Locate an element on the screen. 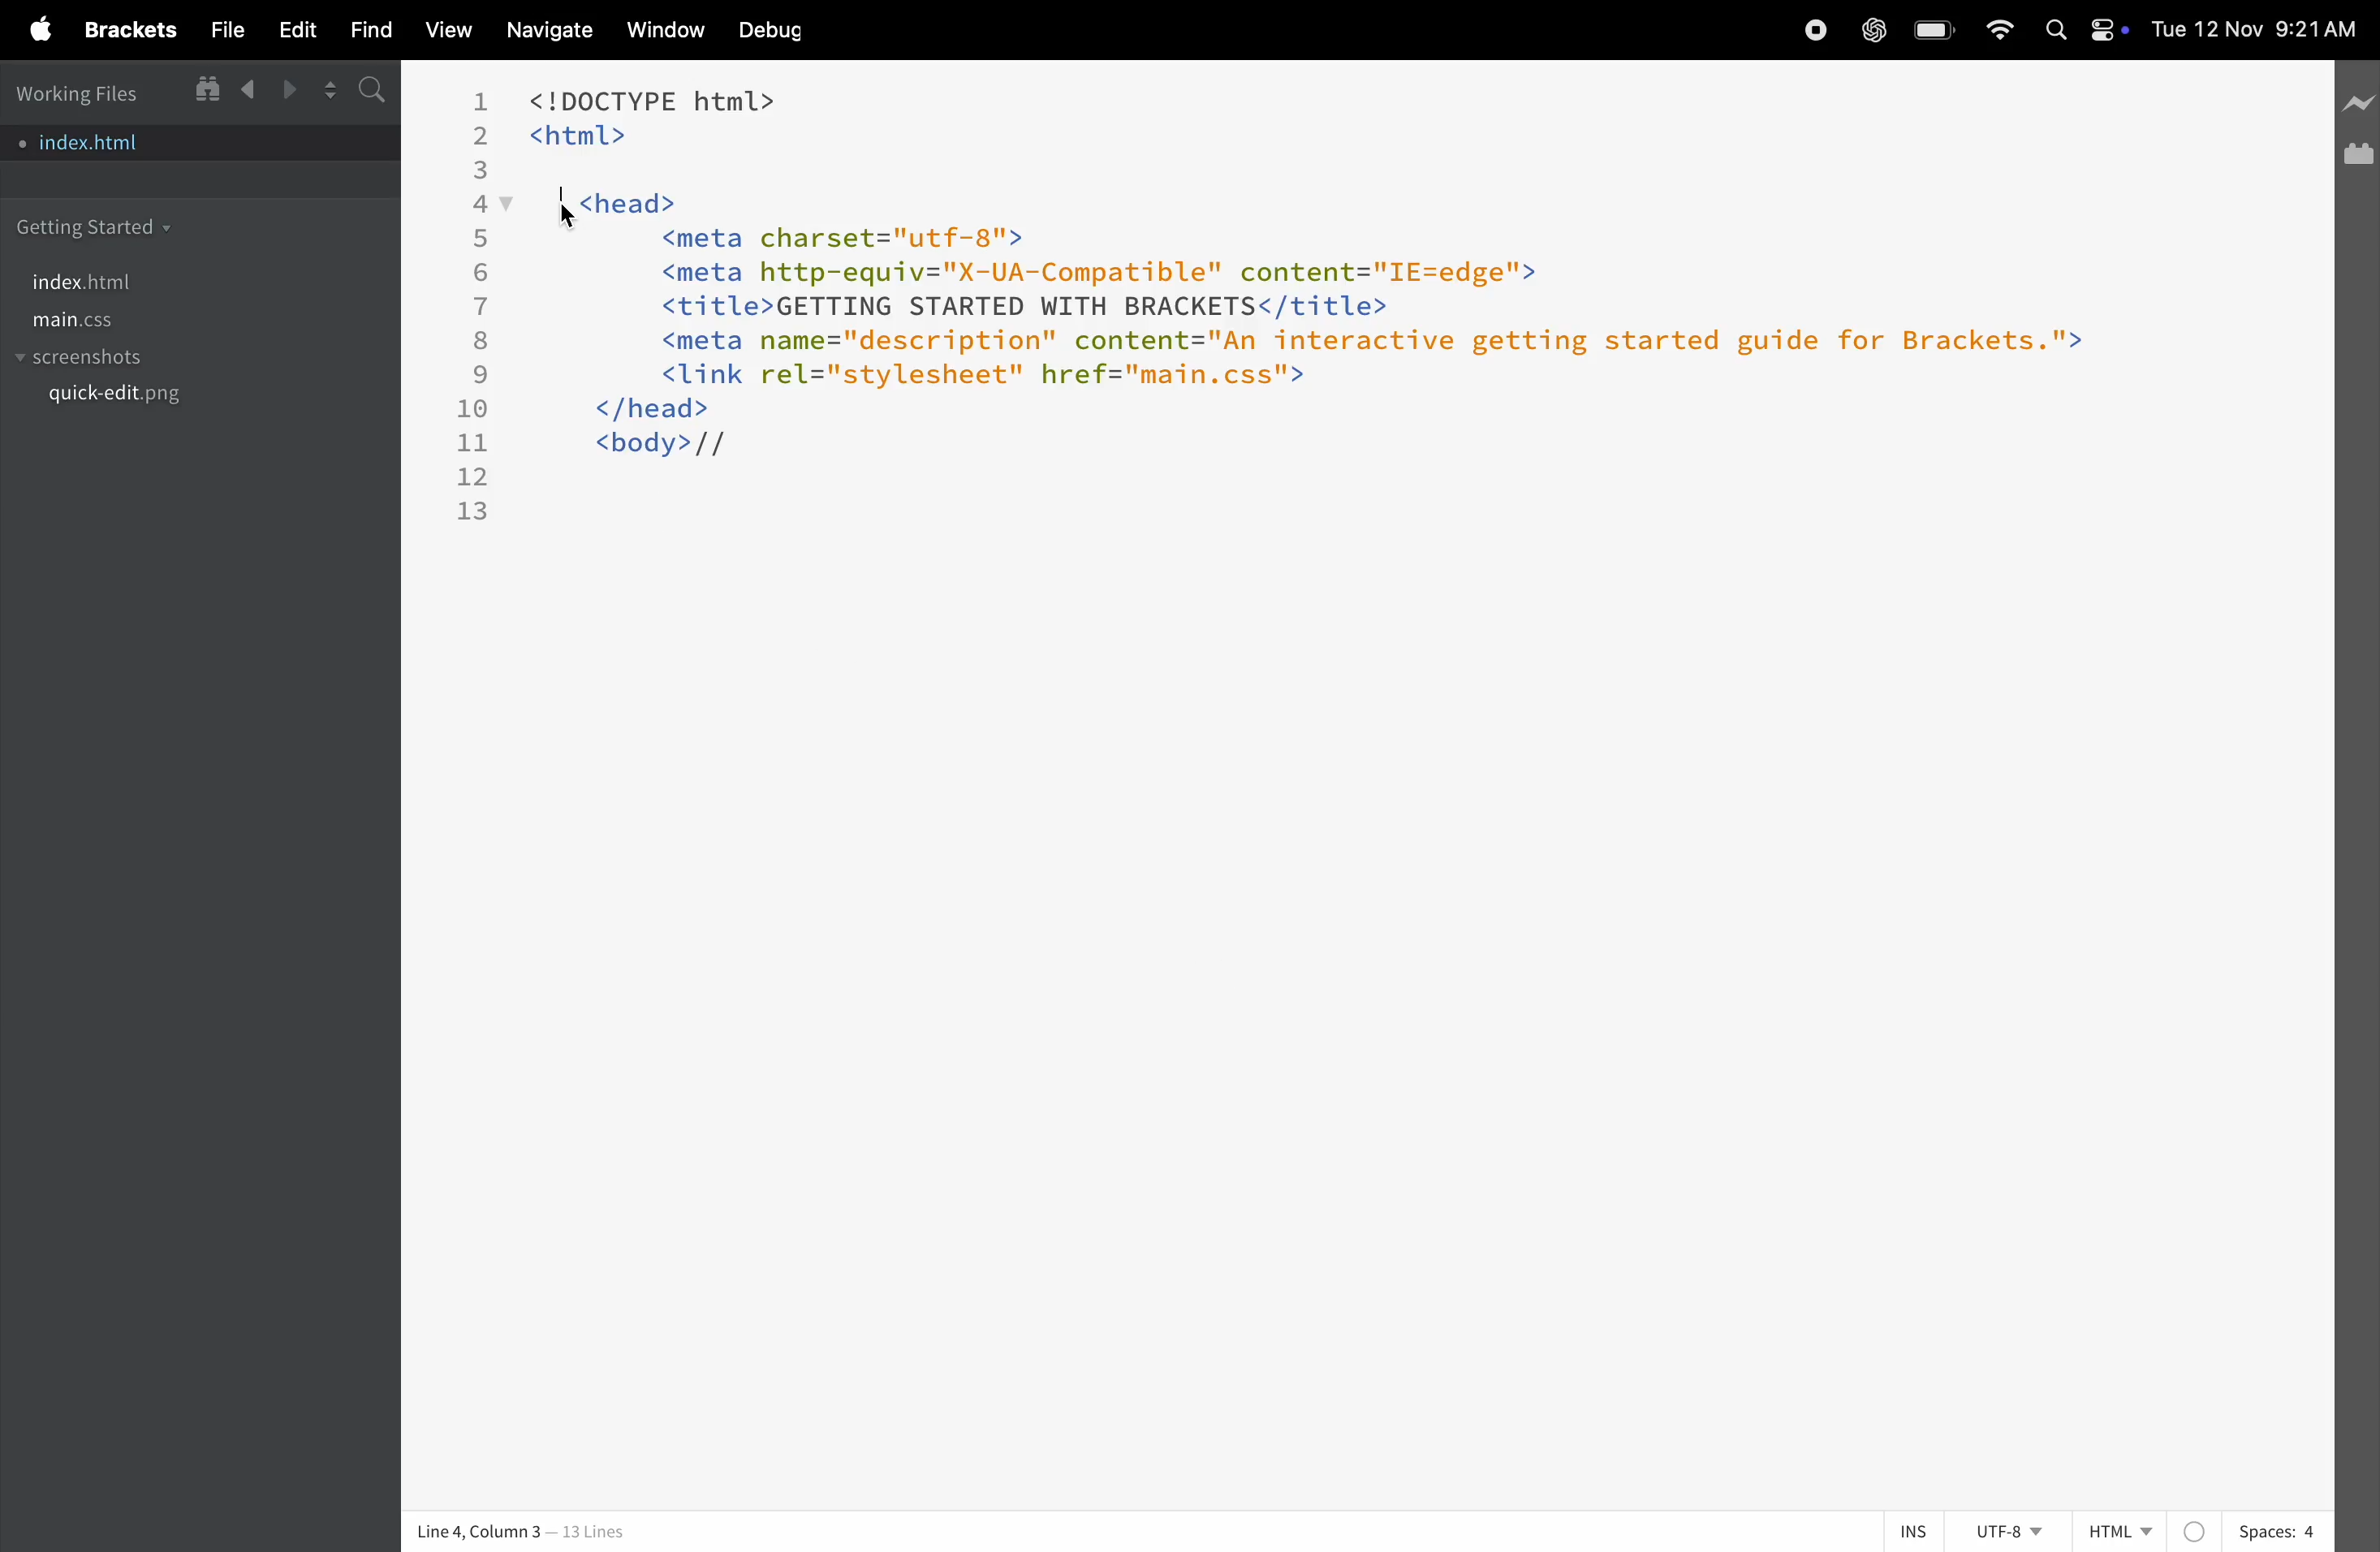  working files is located at coordinates (88, 91).